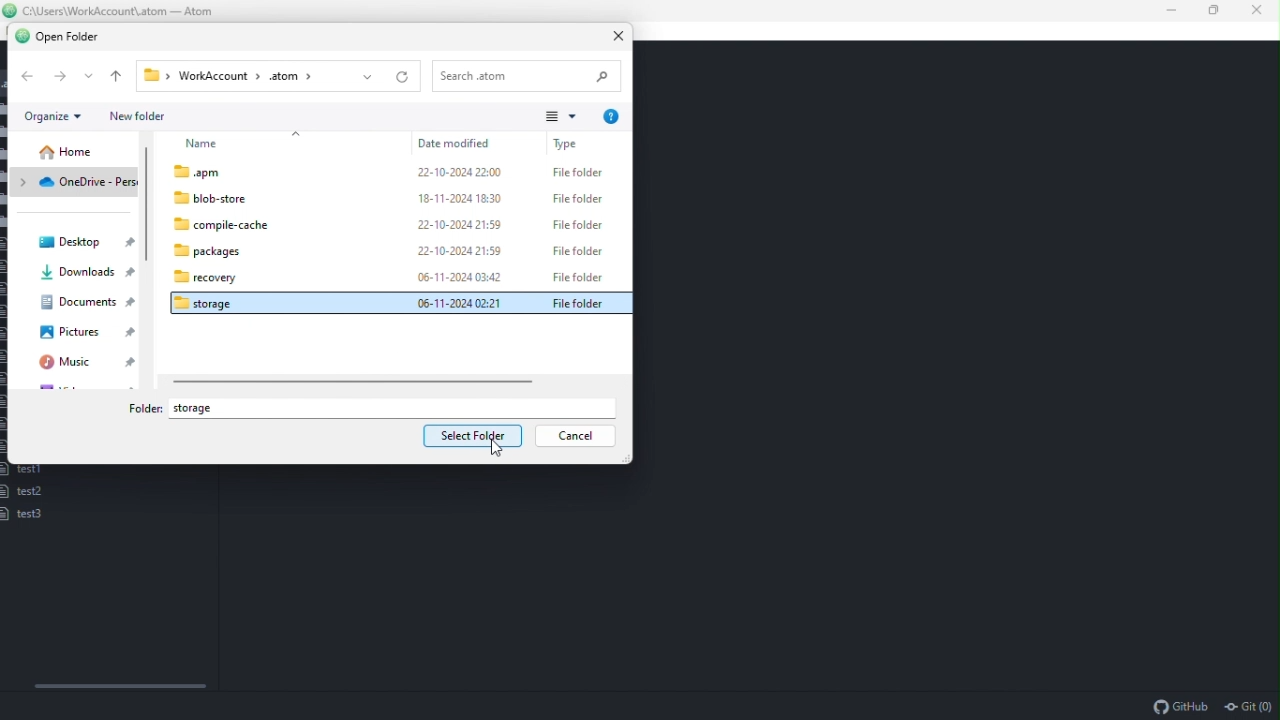 The width and height of the screenshot is (1280, 720). What do you see at coordinates (70, 151) in the screenshot?
I see `` at bounding box center [70, 151].